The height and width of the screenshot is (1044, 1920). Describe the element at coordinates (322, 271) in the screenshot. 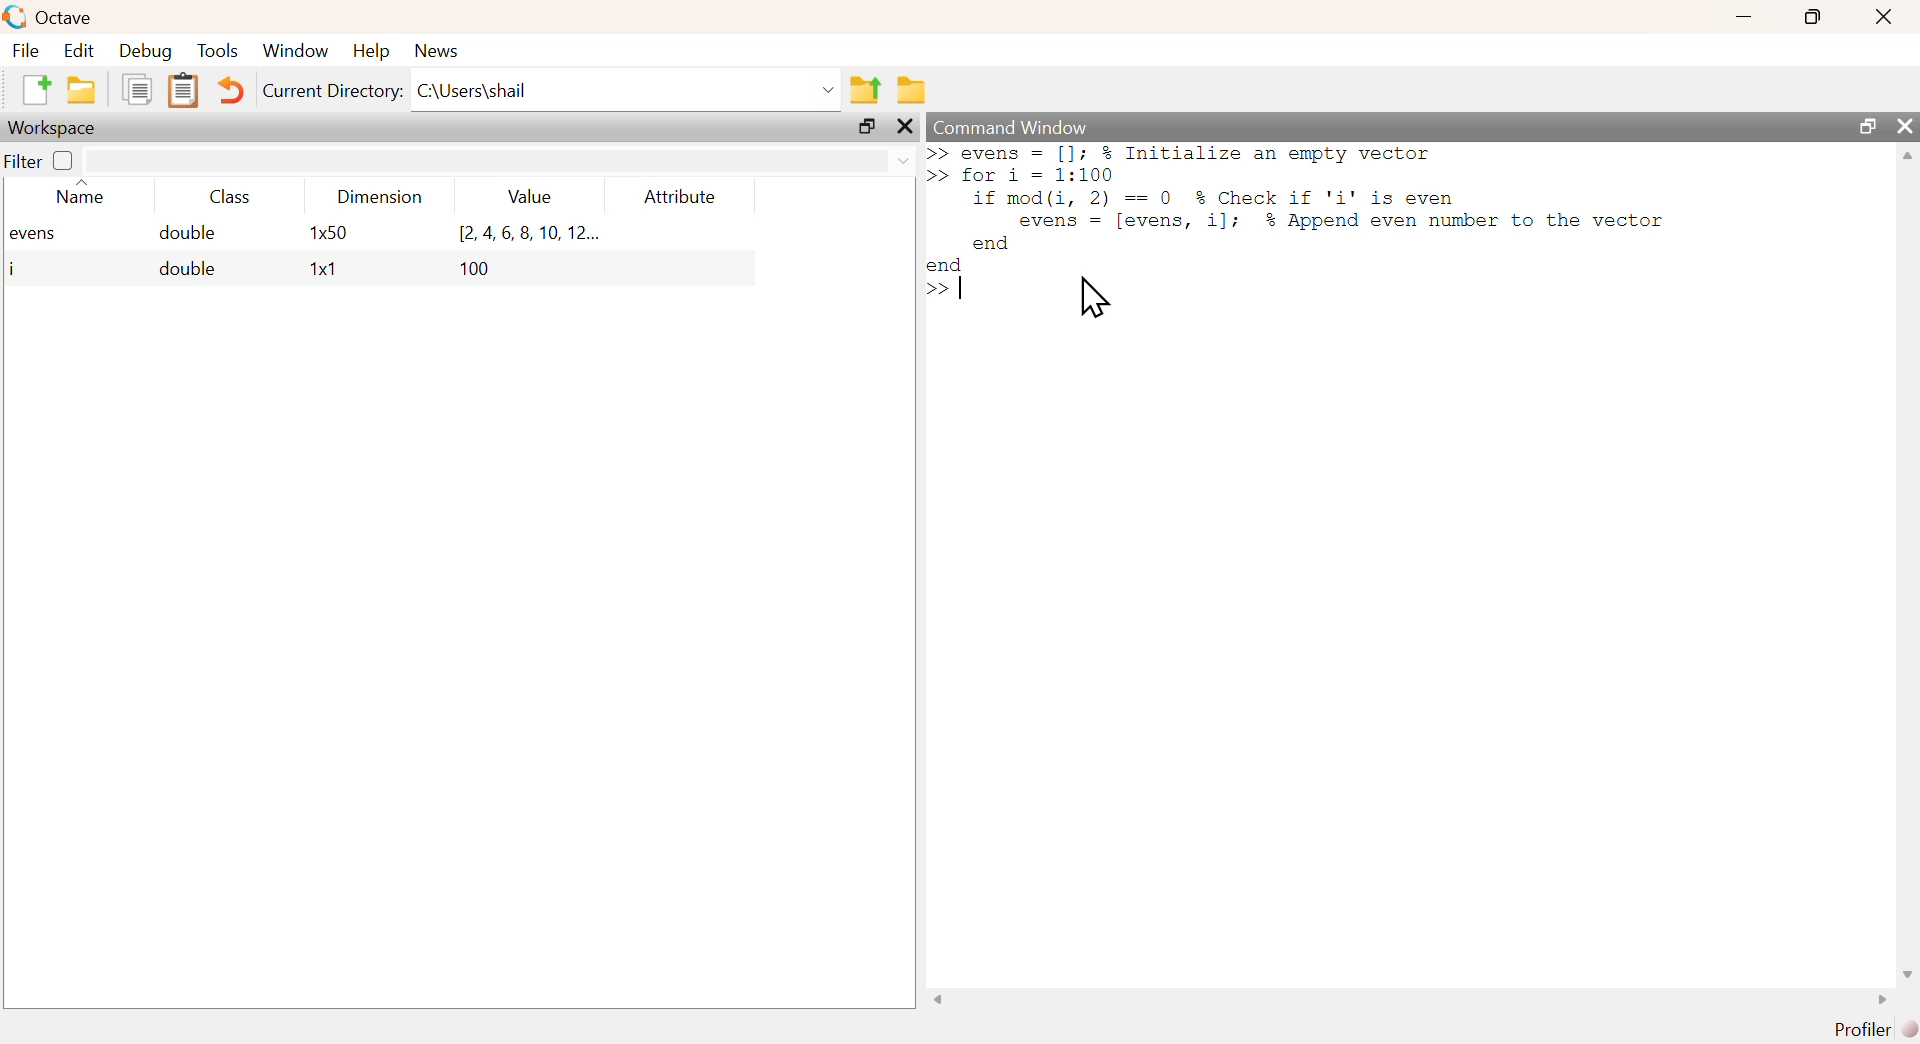

I see `1x1` at that location.